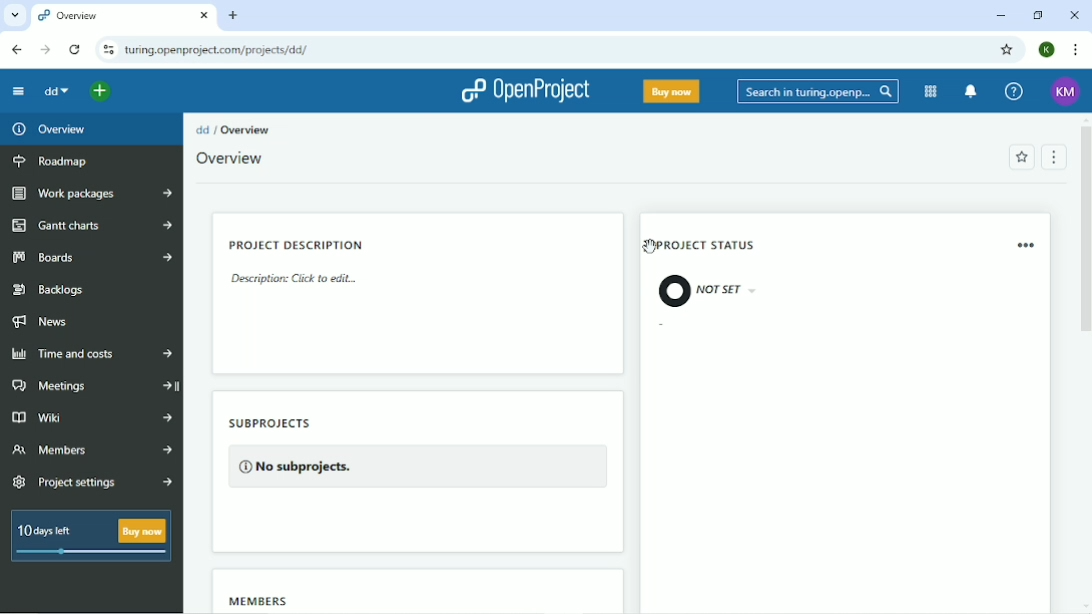  Describe the element at coordinates (1037, 15) in the screenshot. I see `Restore down` at that location.